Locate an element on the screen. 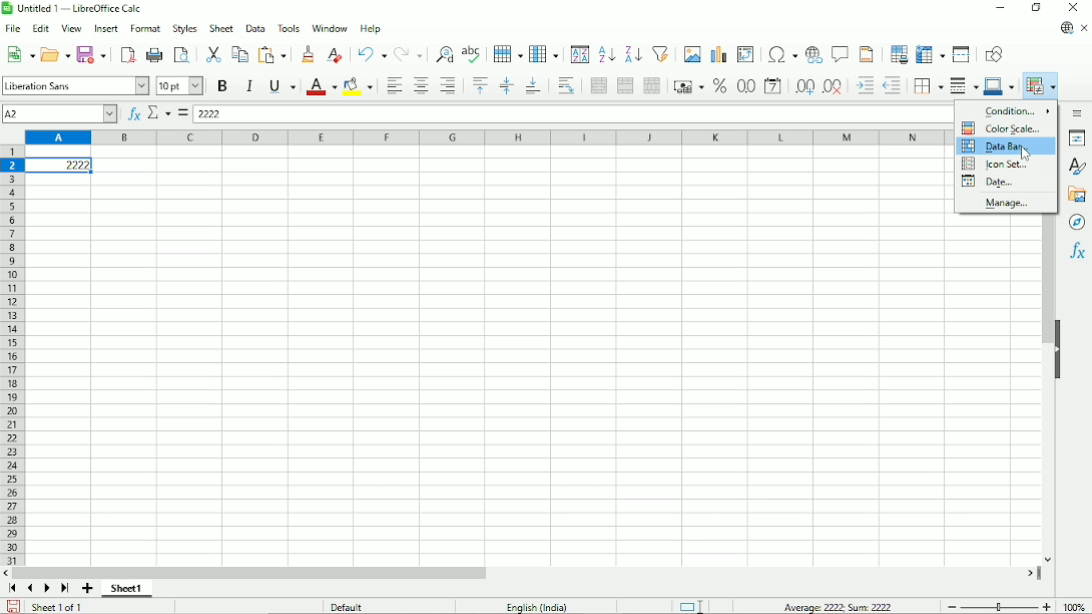 This screenshot has width=1092, height=614. Styles is located at coordinates (1079, 167).